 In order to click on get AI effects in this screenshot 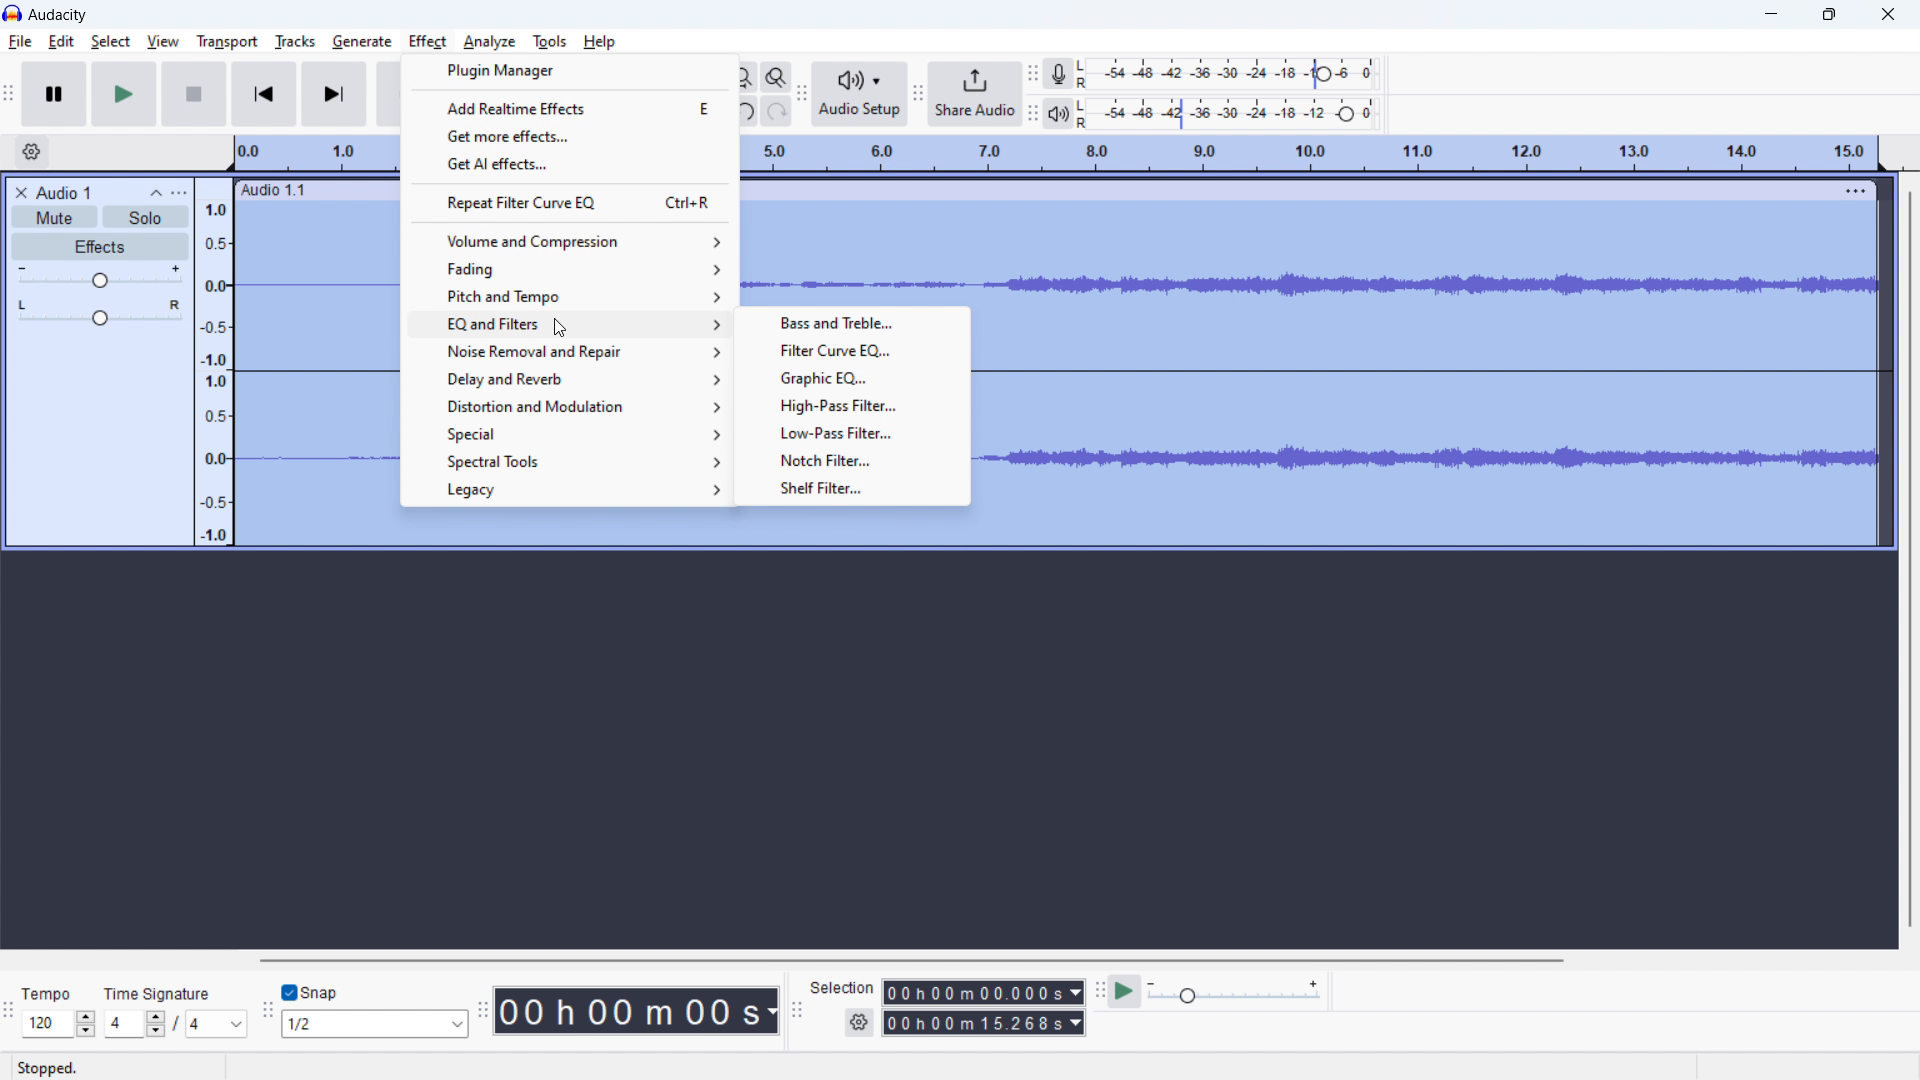, I will do `click(572, 163)`.